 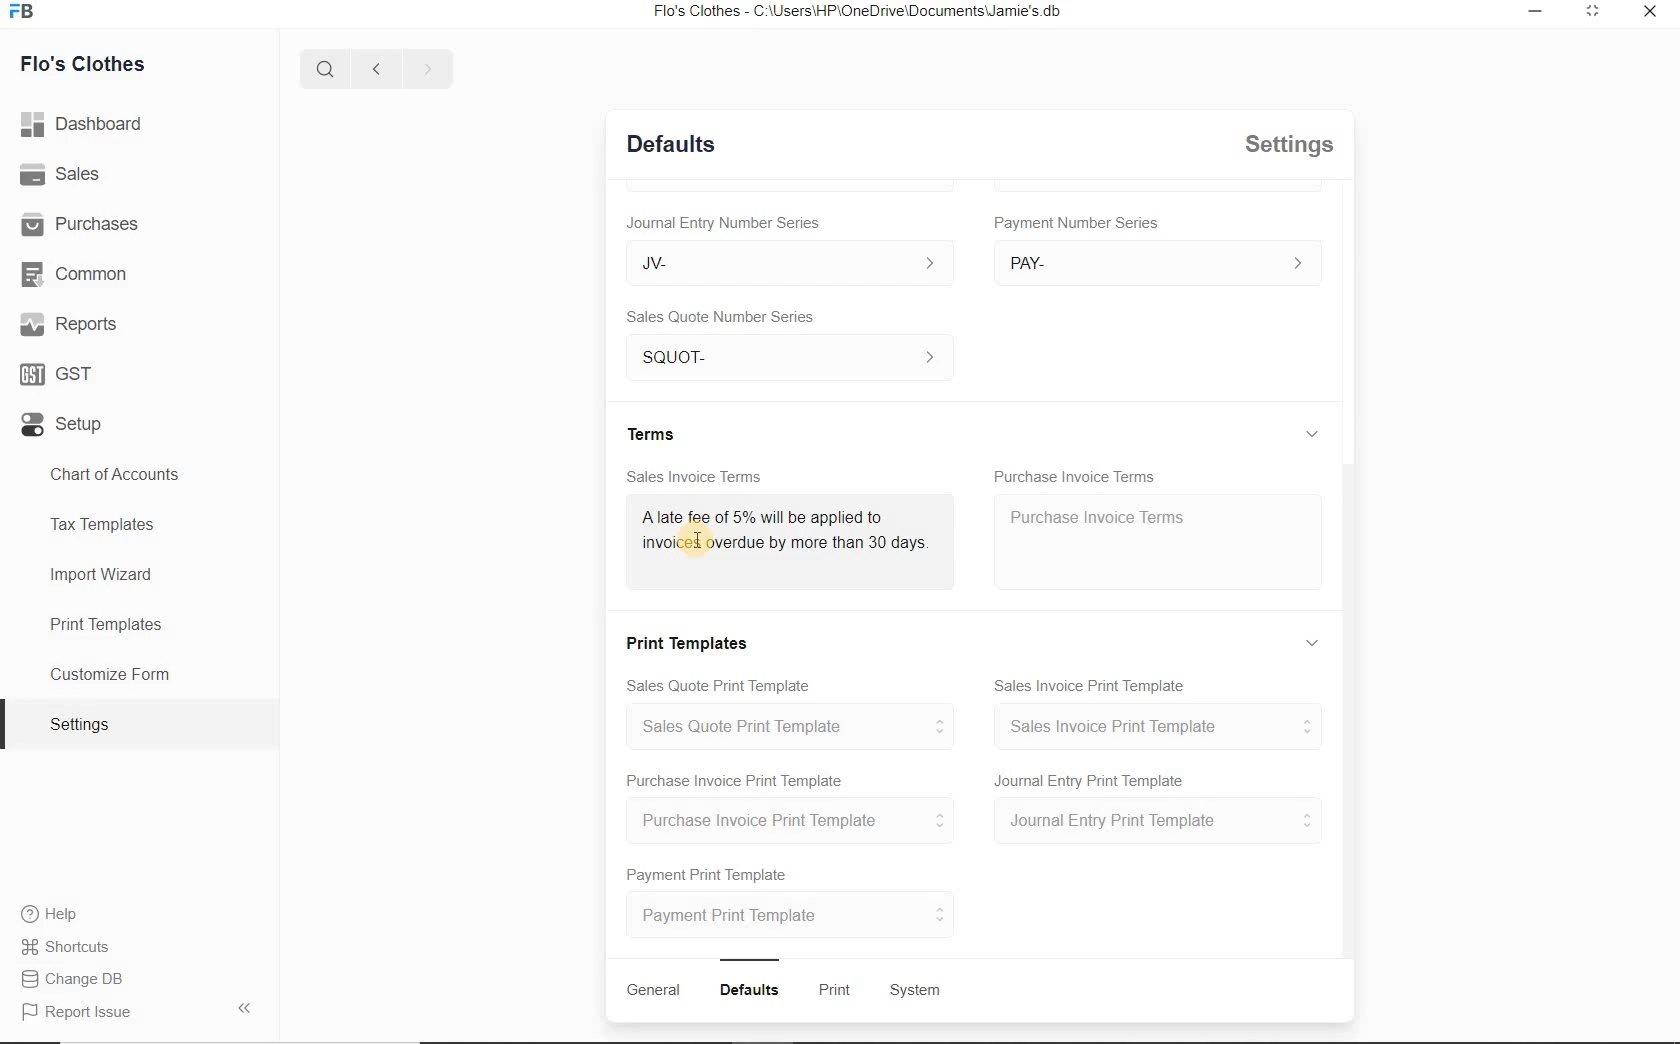 I want to click on Bar, so click(x=750, y=957).